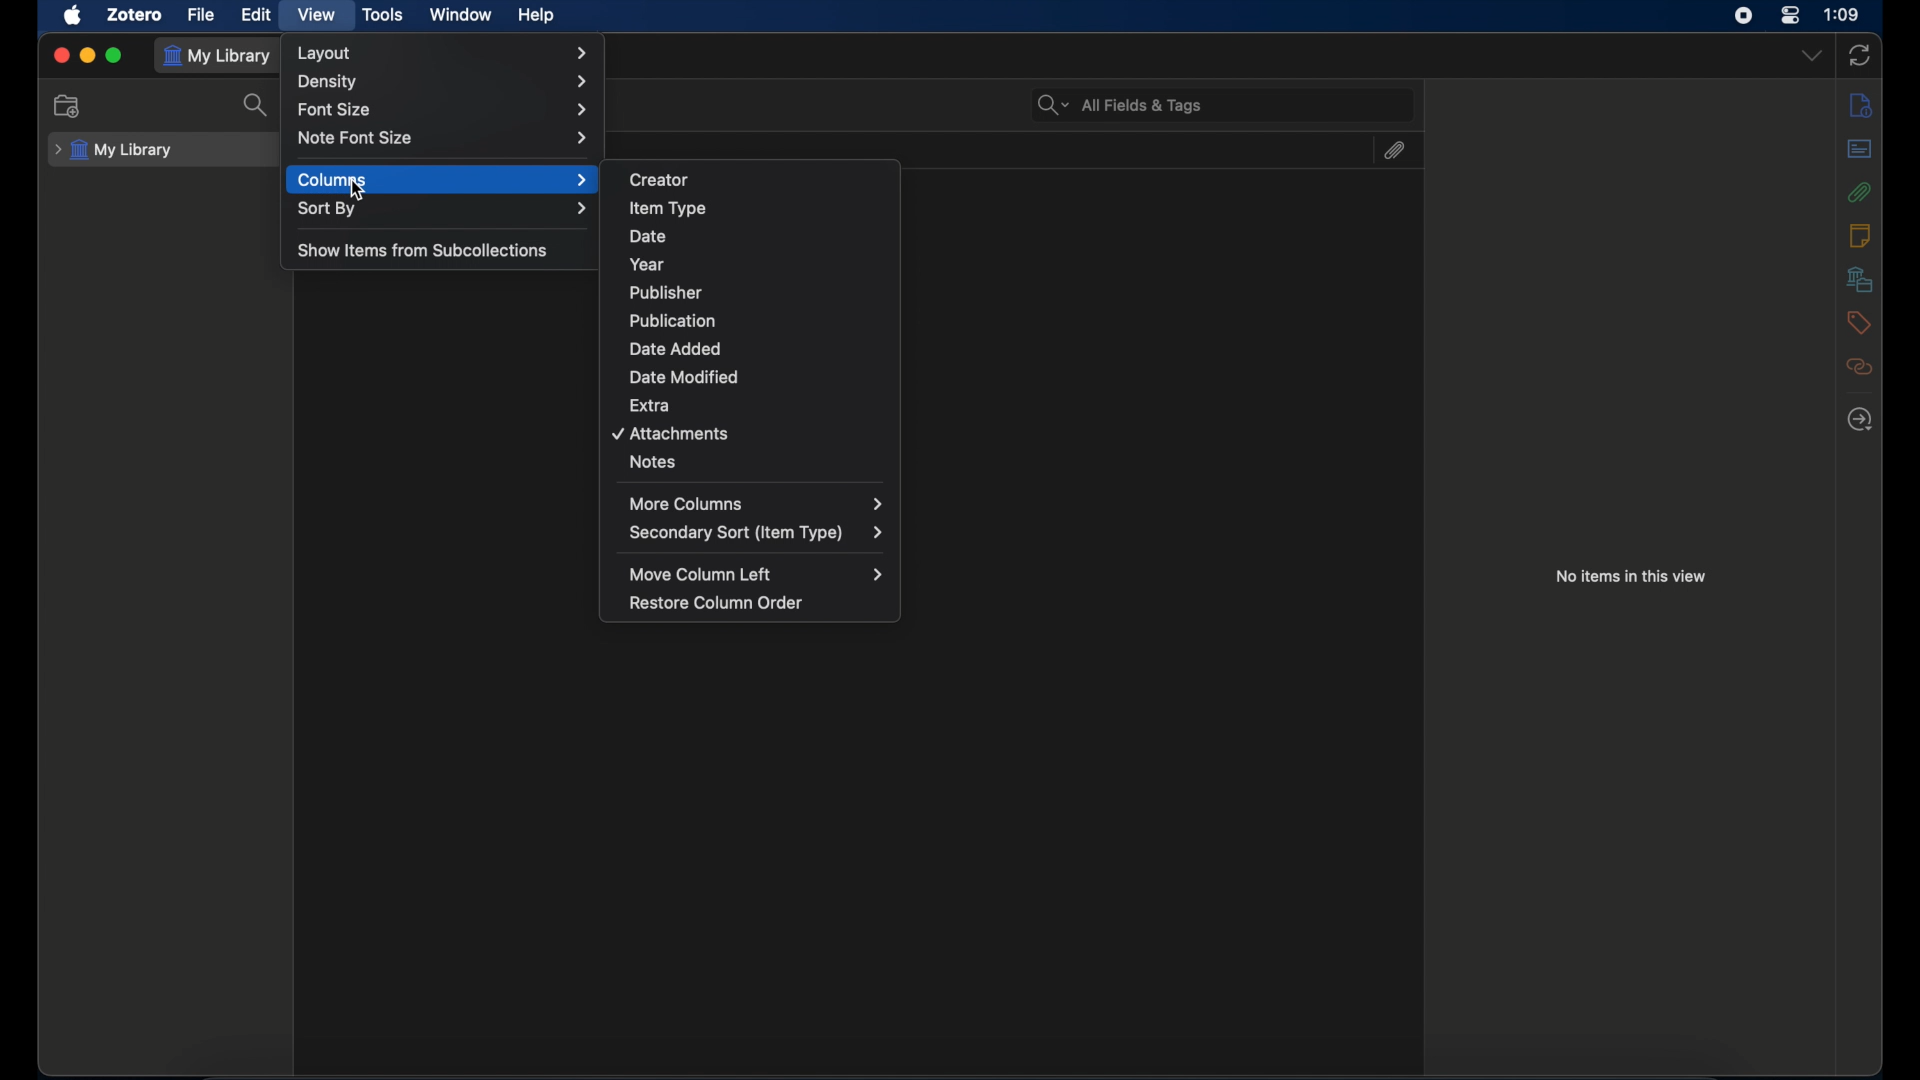  Describe the element at coordinates (1861, 55) in the screenshot. I see `sync` at that location.